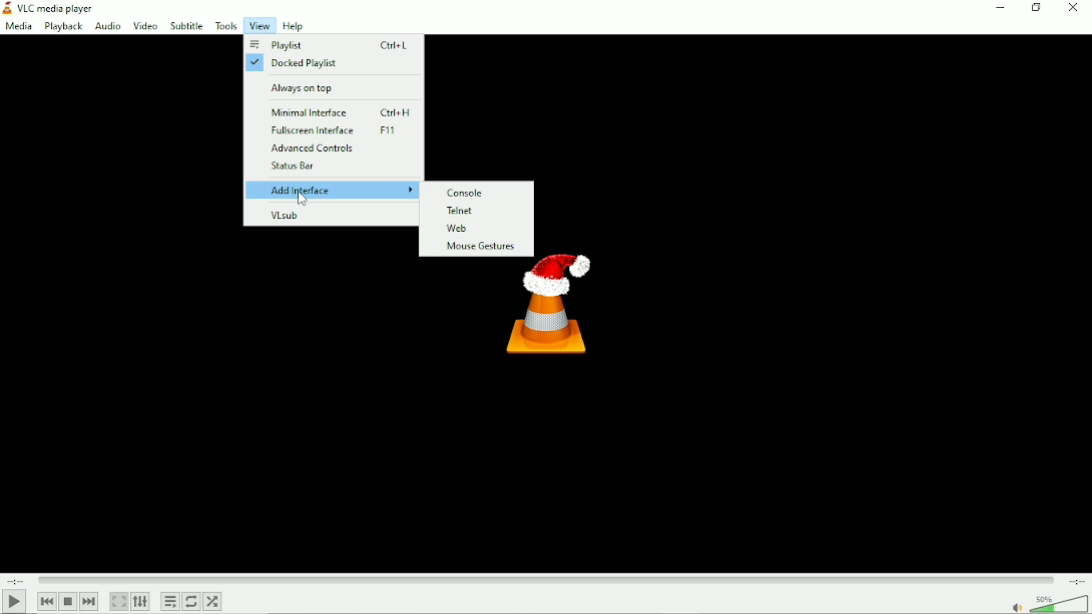  I want to click on Toggle between loop all, loop one and no loop, so click(190, 602).